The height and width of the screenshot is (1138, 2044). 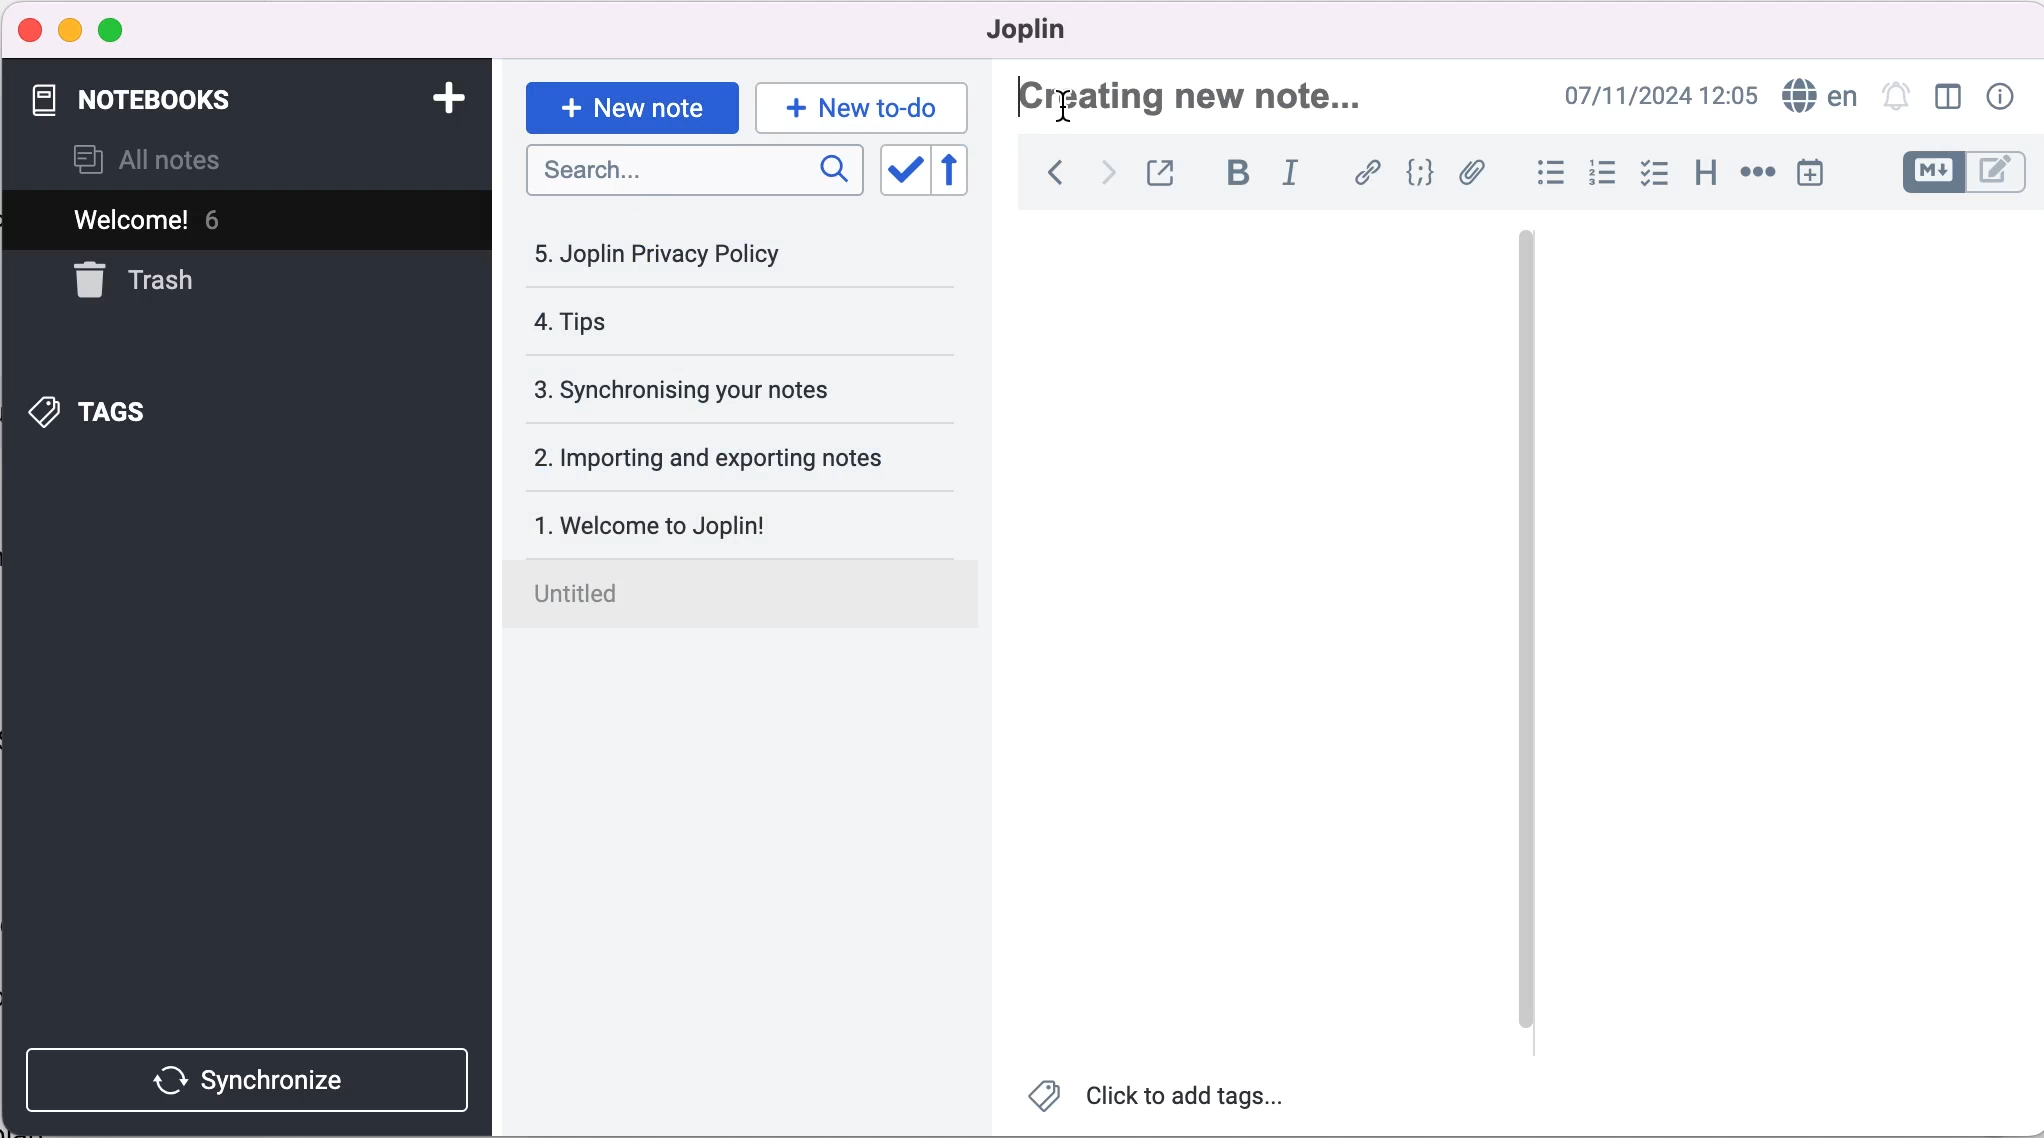 I want to click on new note, so click(x=630, y=100).